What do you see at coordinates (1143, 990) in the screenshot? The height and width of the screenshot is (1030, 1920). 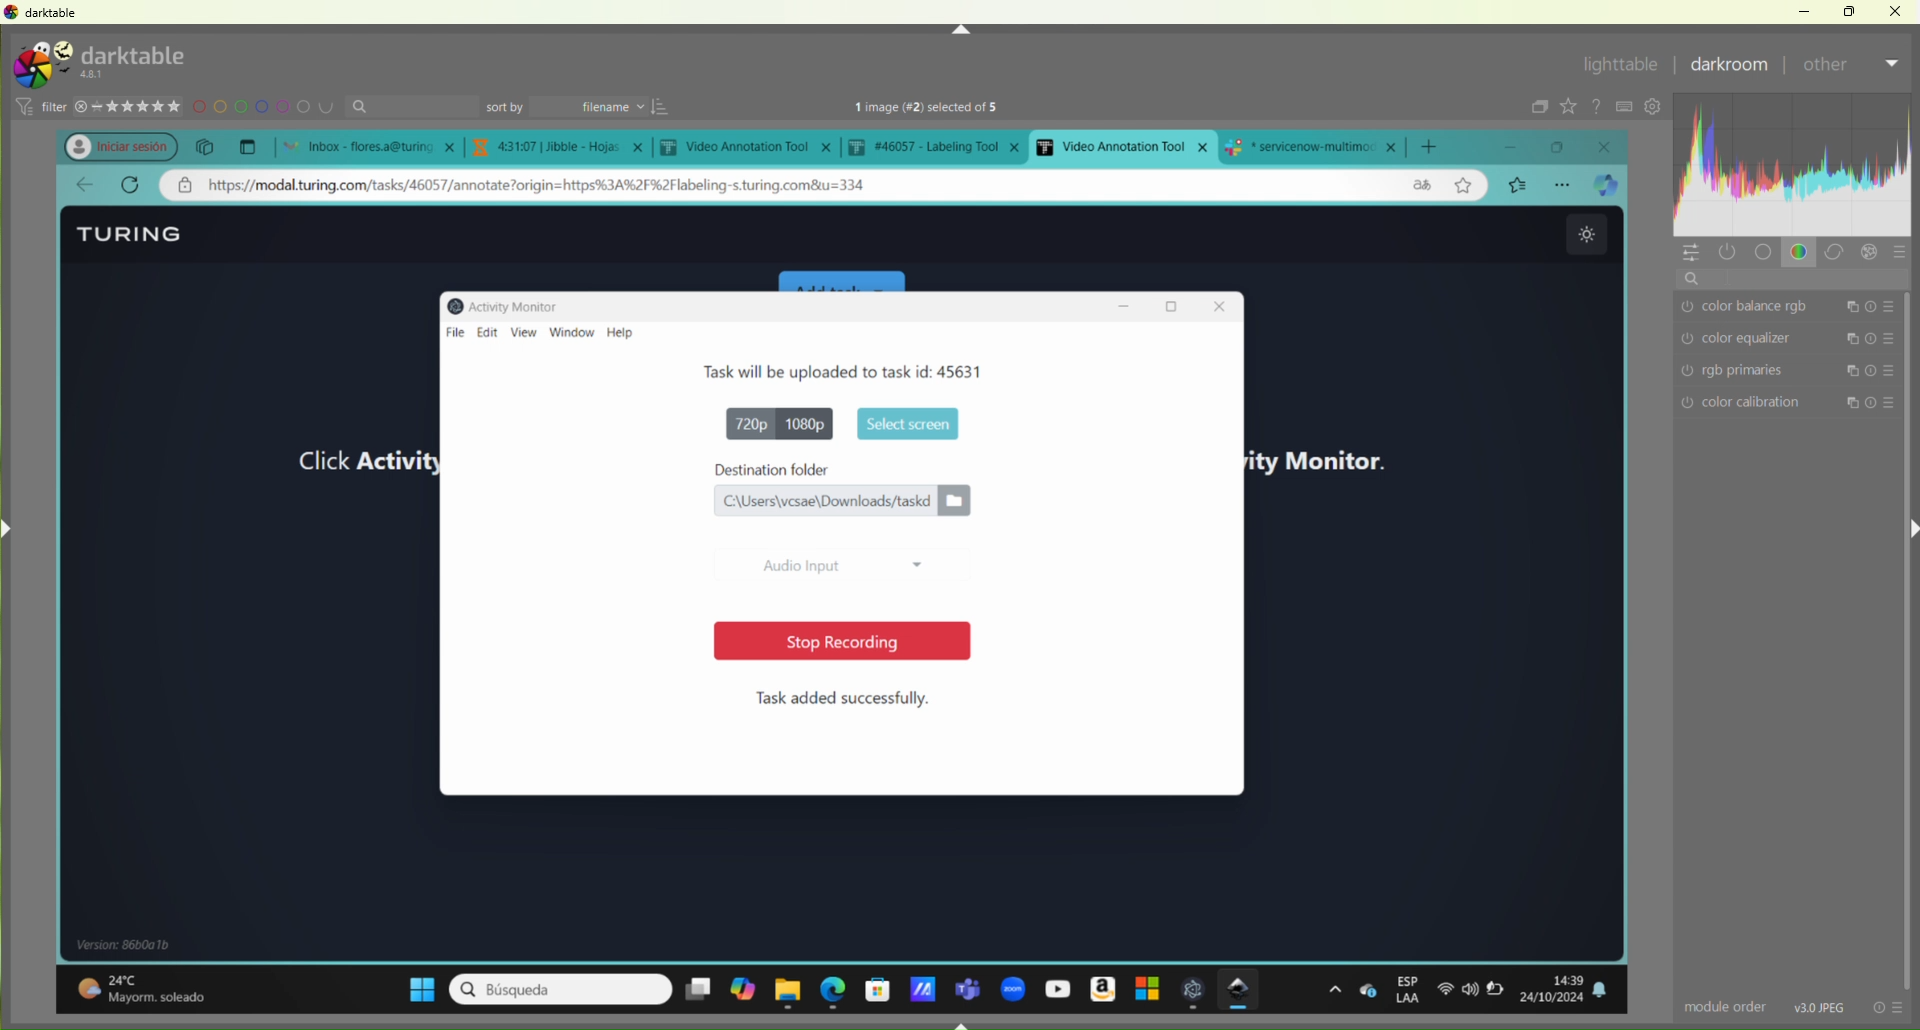 I see `windows` at bounding box center [1143, 990].